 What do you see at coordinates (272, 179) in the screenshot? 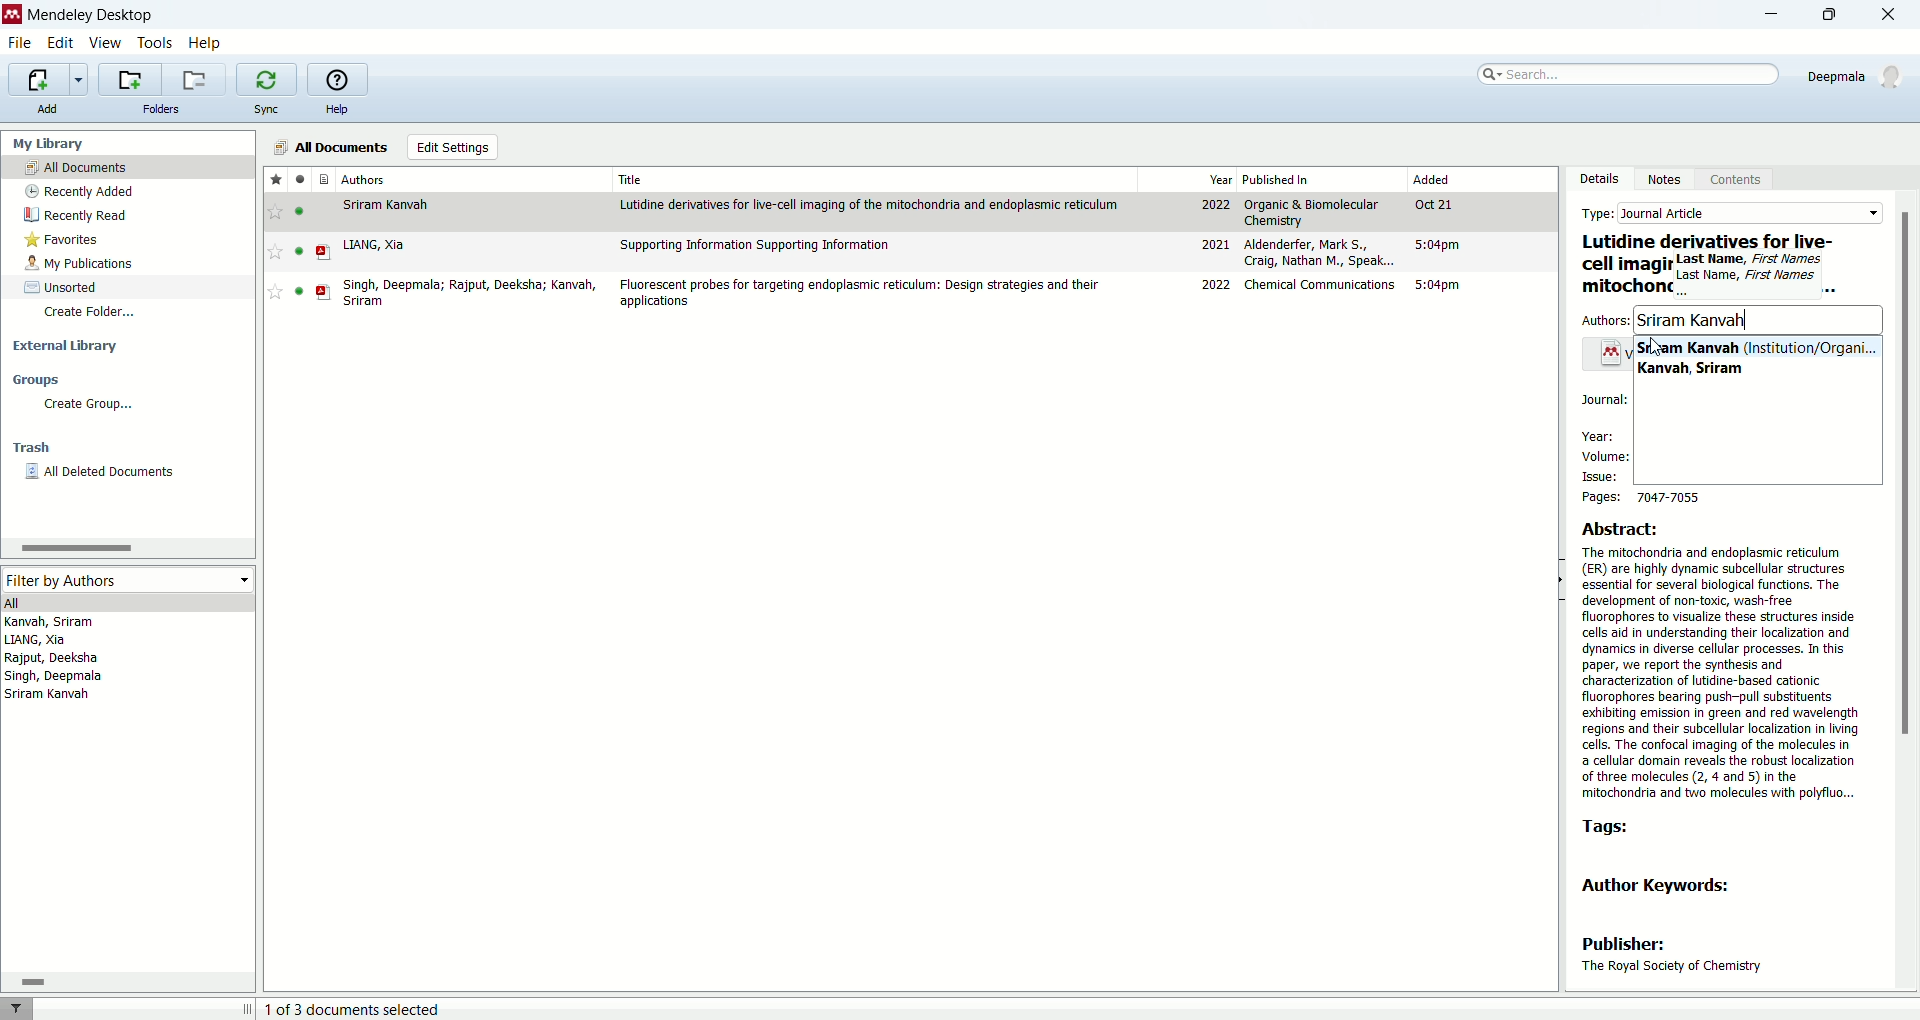
I see `favorite` at bounding box center [272, 179].